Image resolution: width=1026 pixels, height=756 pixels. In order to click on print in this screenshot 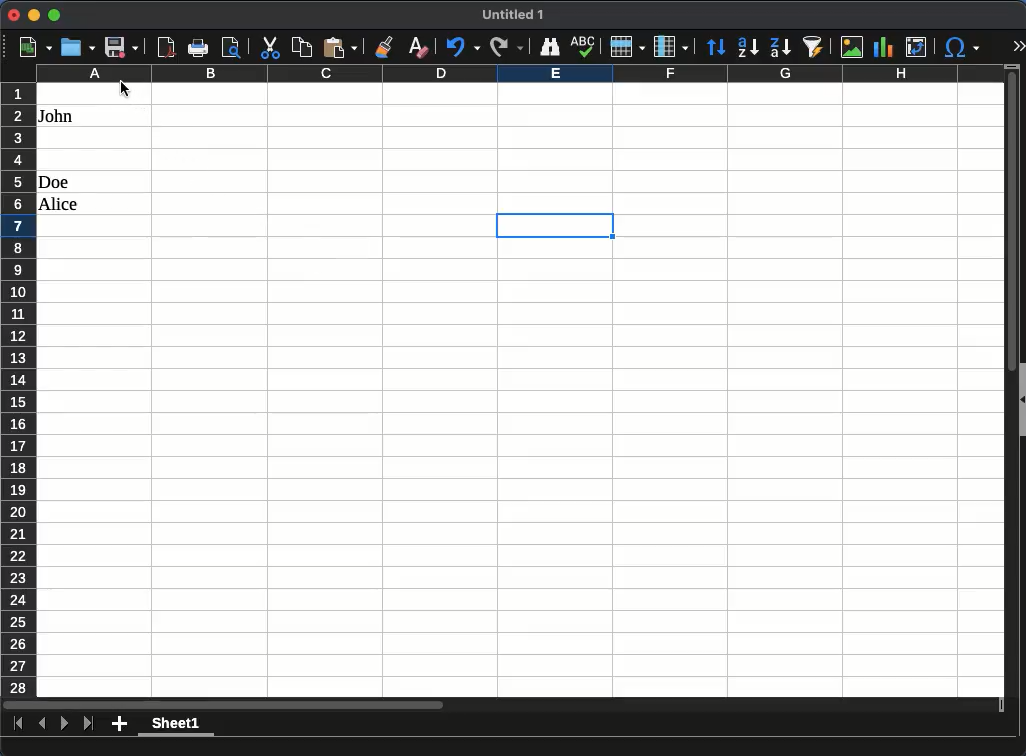, I will do `click(198, 48)`.